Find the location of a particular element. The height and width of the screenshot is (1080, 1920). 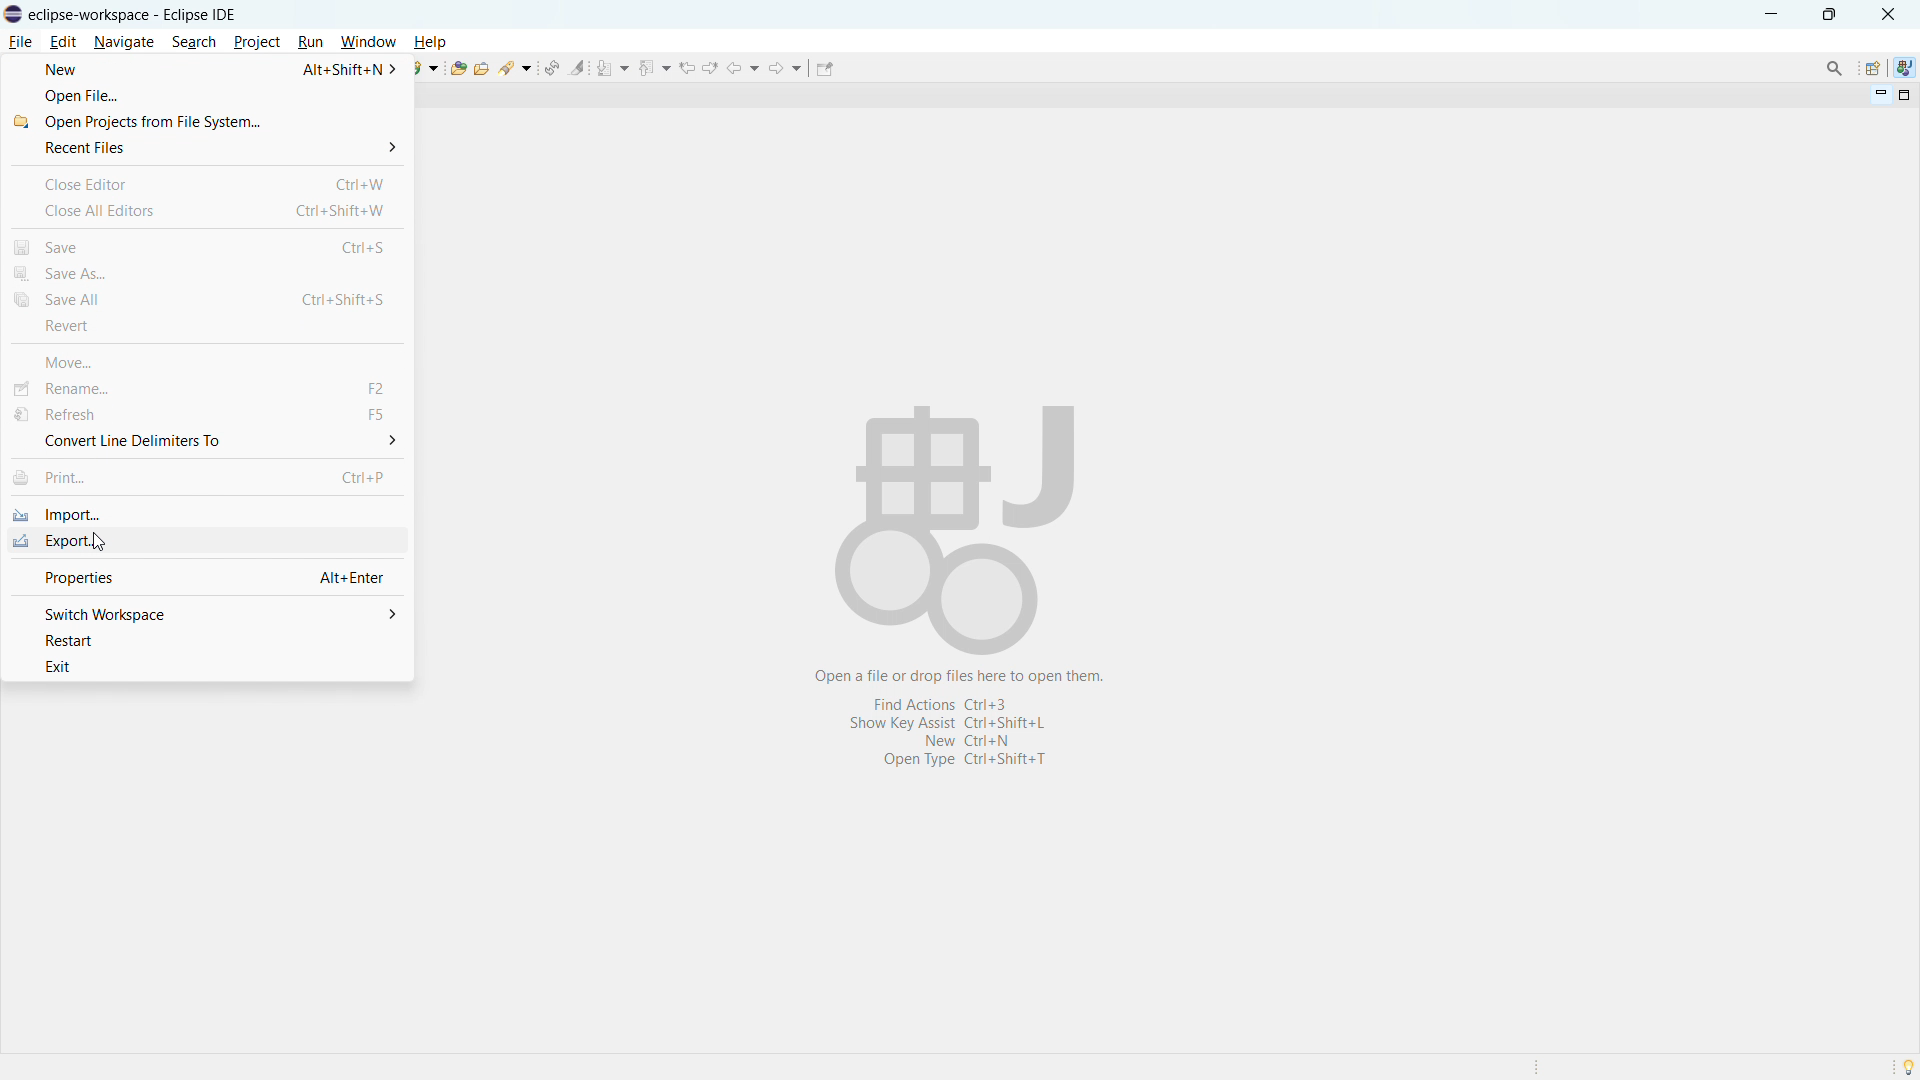

next annotation is located at coordinates (613, 68).